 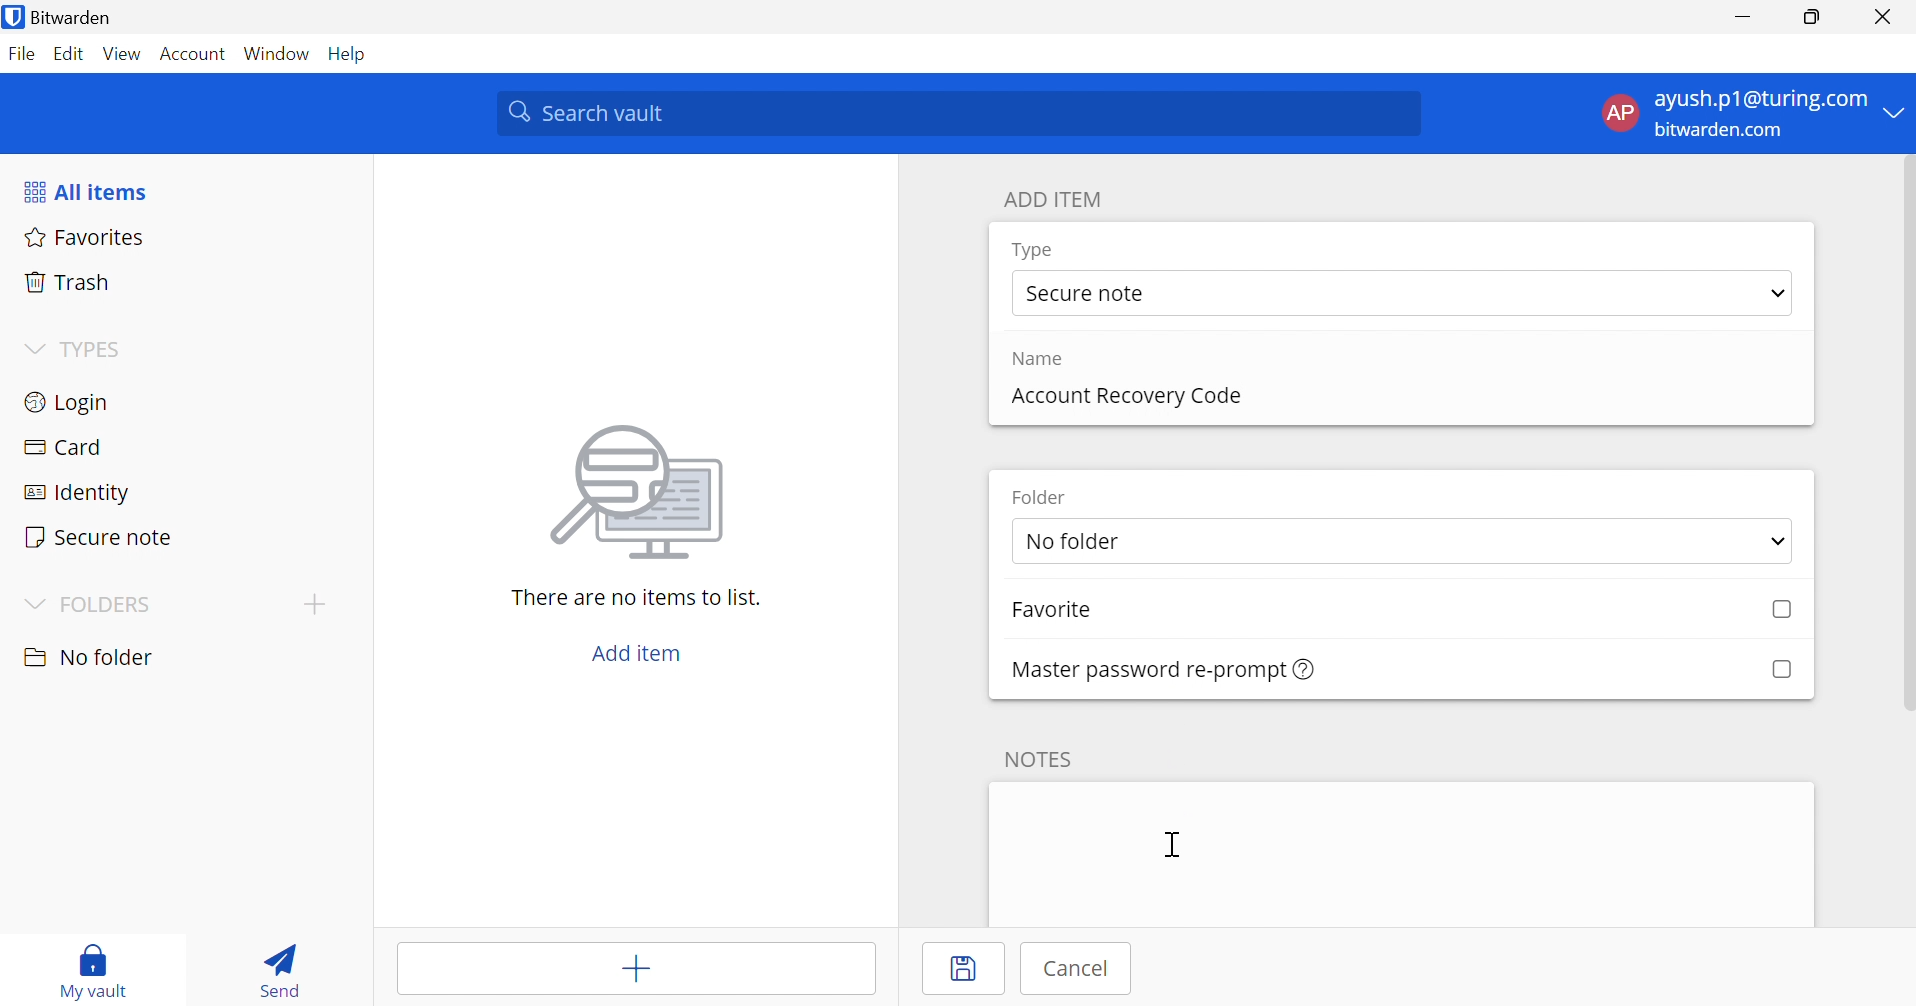 What do you see at coordinates (31, 348) in the screenshot?
I see `Dropdown` at bounding box center [31, 348].